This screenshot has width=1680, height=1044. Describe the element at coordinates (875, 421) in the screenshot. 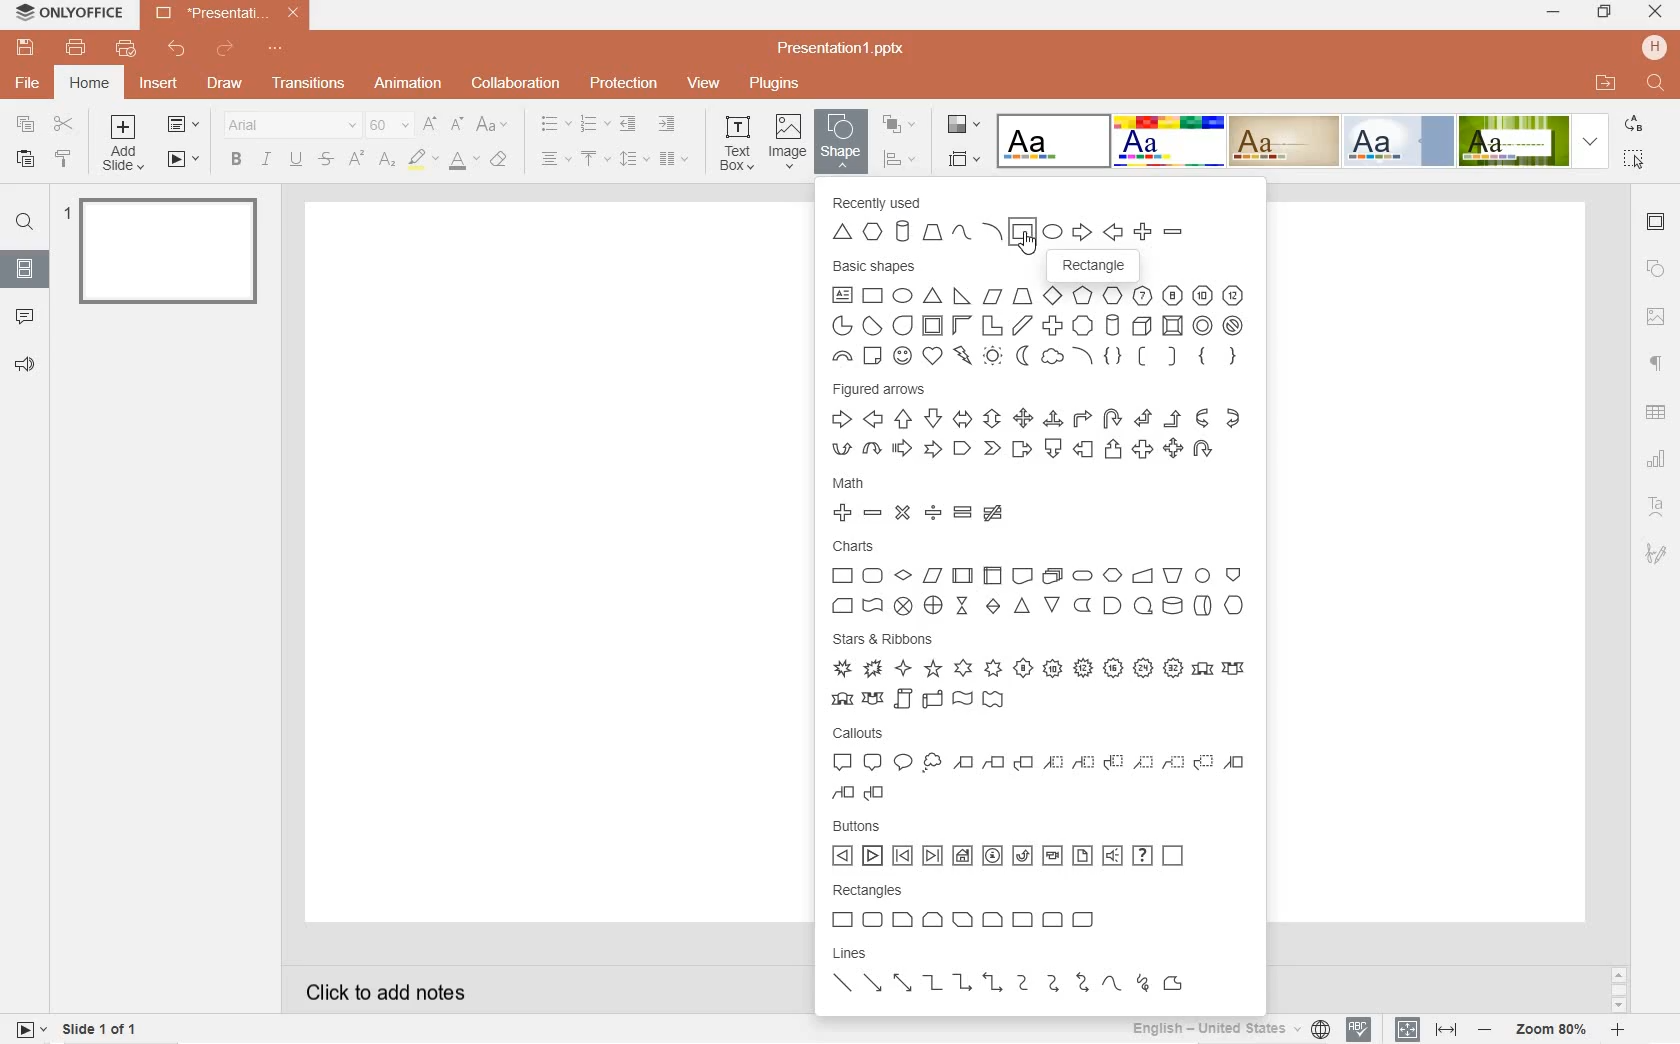

I see `Left Arrow` at that location.